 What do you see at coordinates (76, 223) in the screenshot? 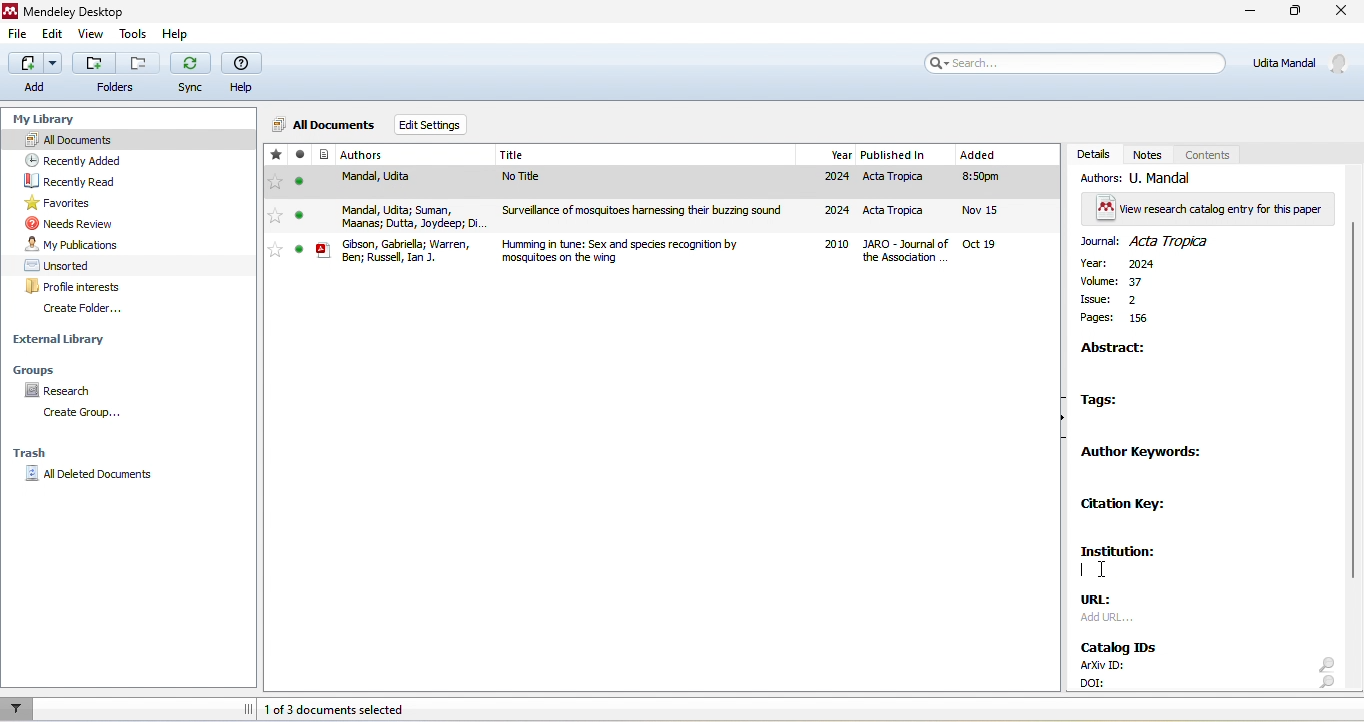
I see `needs review` at bounding box center [76, 223].